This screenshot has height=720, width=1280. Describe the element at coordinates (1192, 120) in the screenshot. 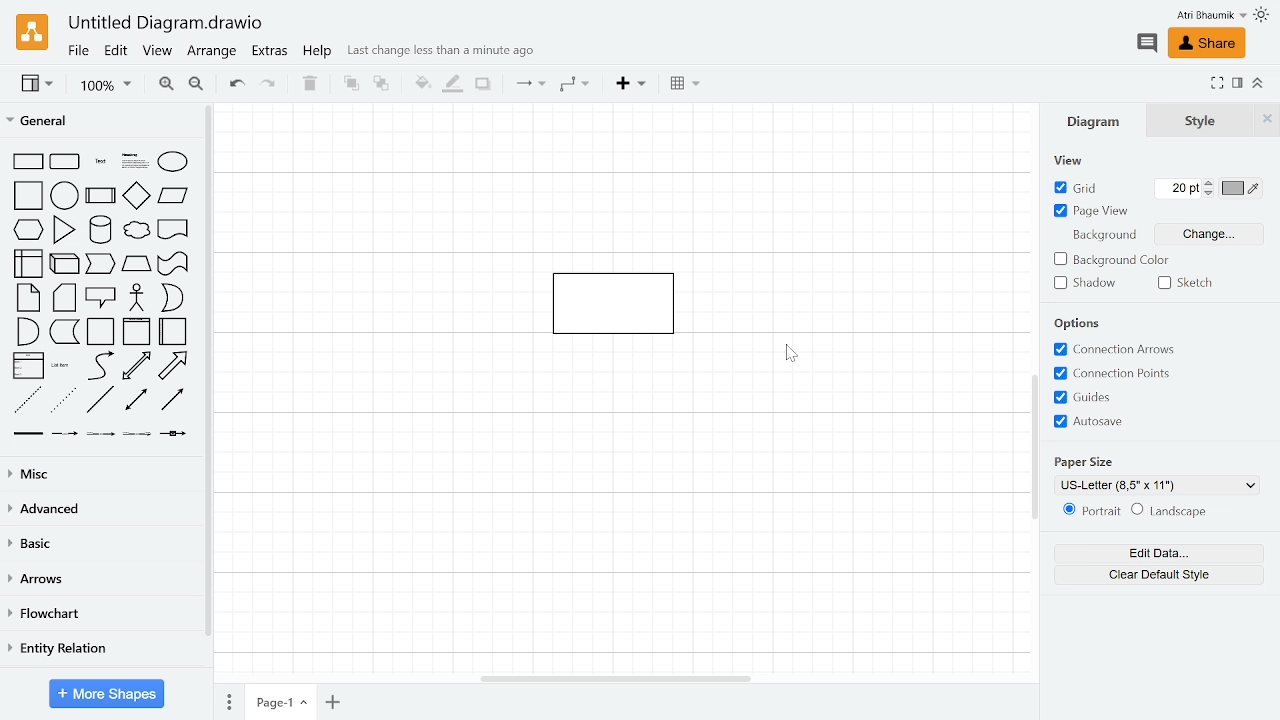

I see `Style` at that location.